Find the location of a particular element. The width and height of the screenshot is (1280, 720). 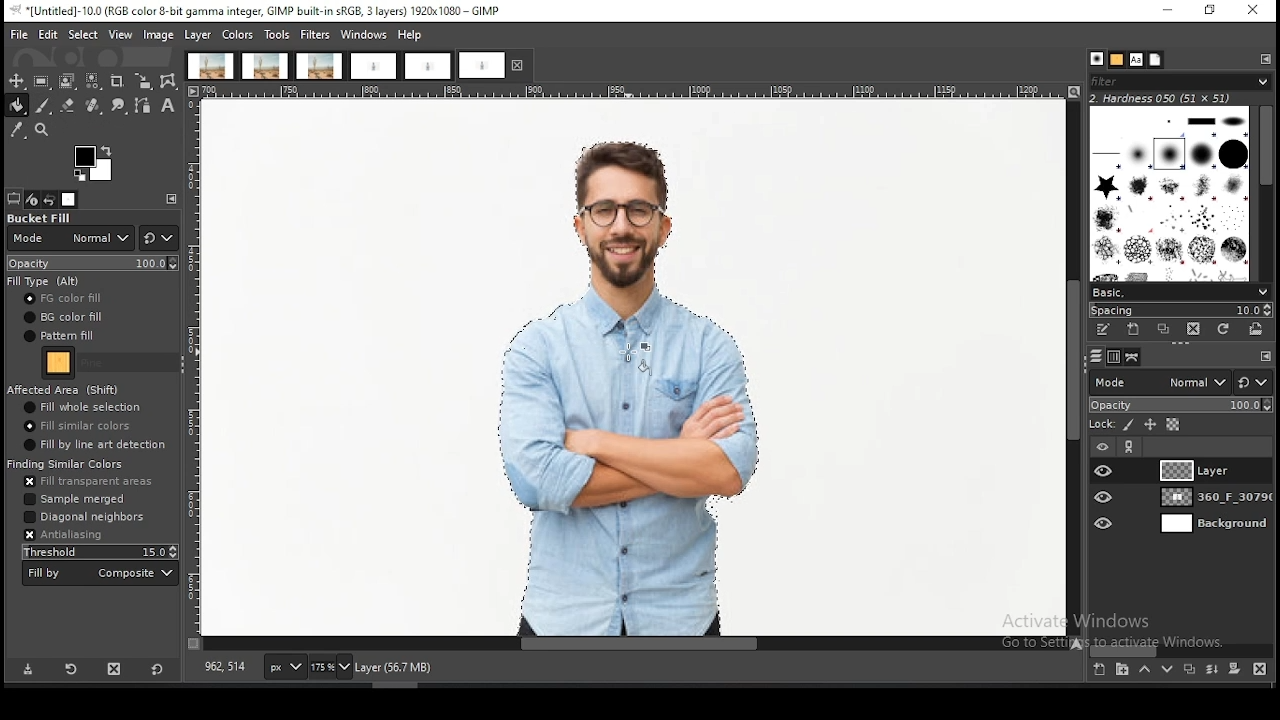

zoom tool is located at coordinates (40, 128).